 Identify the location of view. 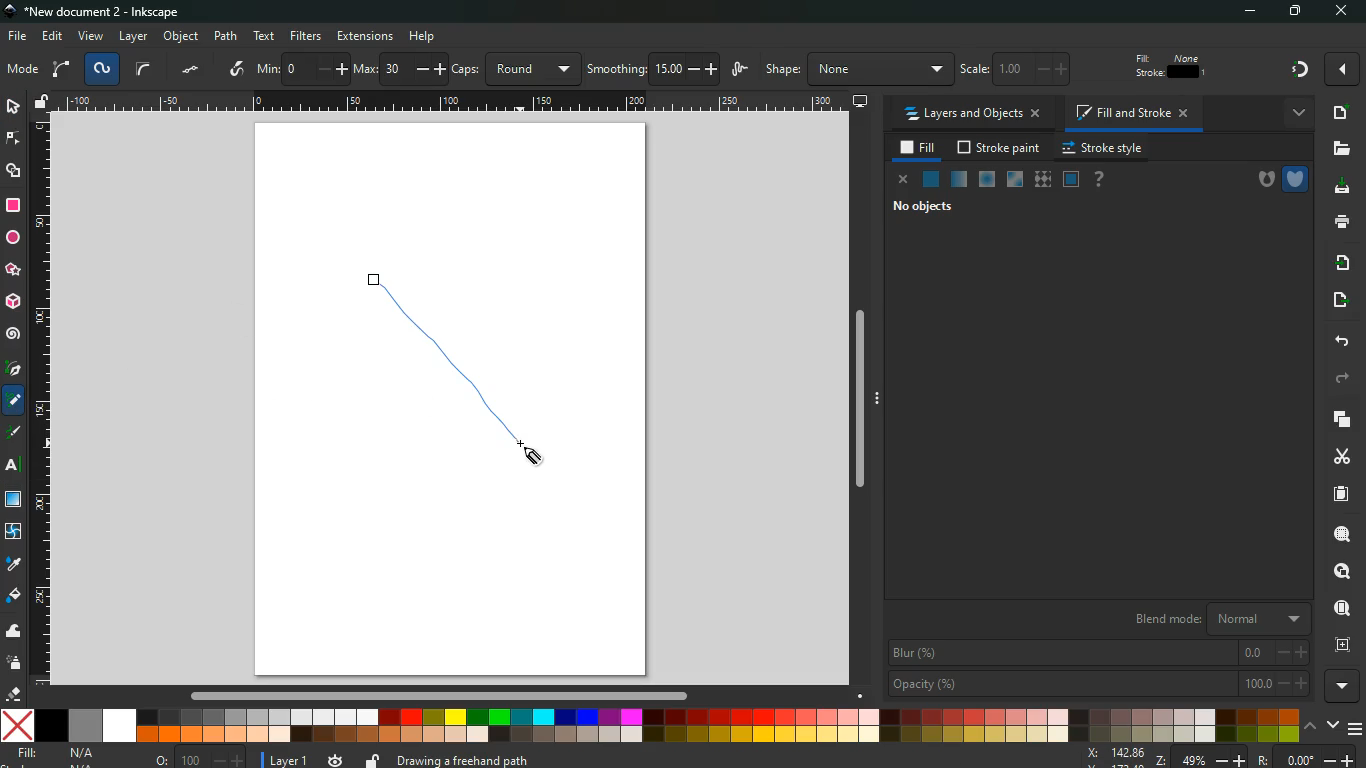
(91, 37).